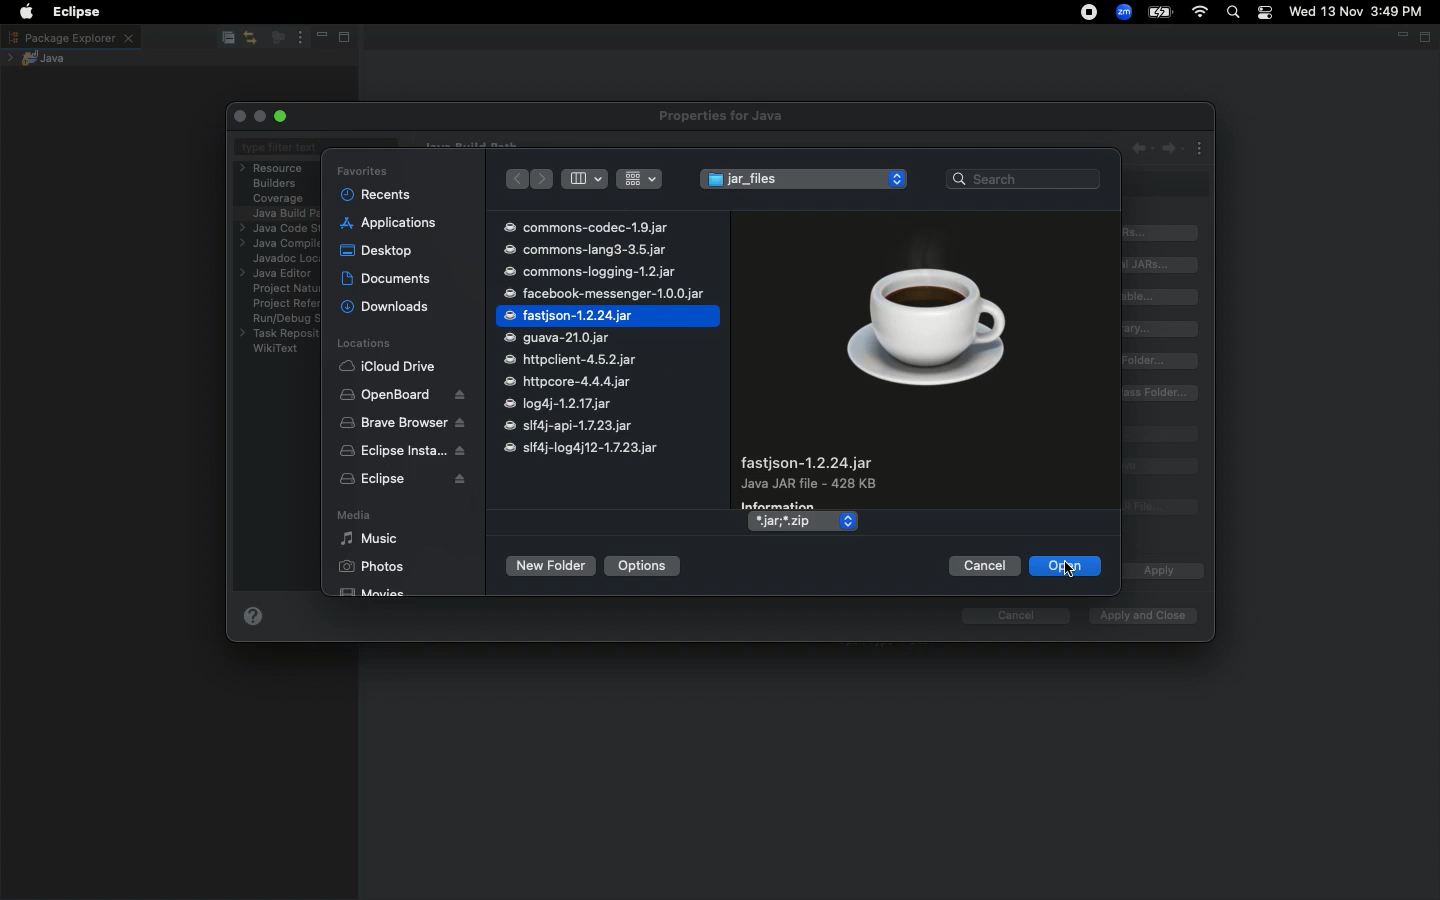 Image resolution: width=1440 pixels, height=900 pixels. I want to click on Add library, so click(1164, 329).